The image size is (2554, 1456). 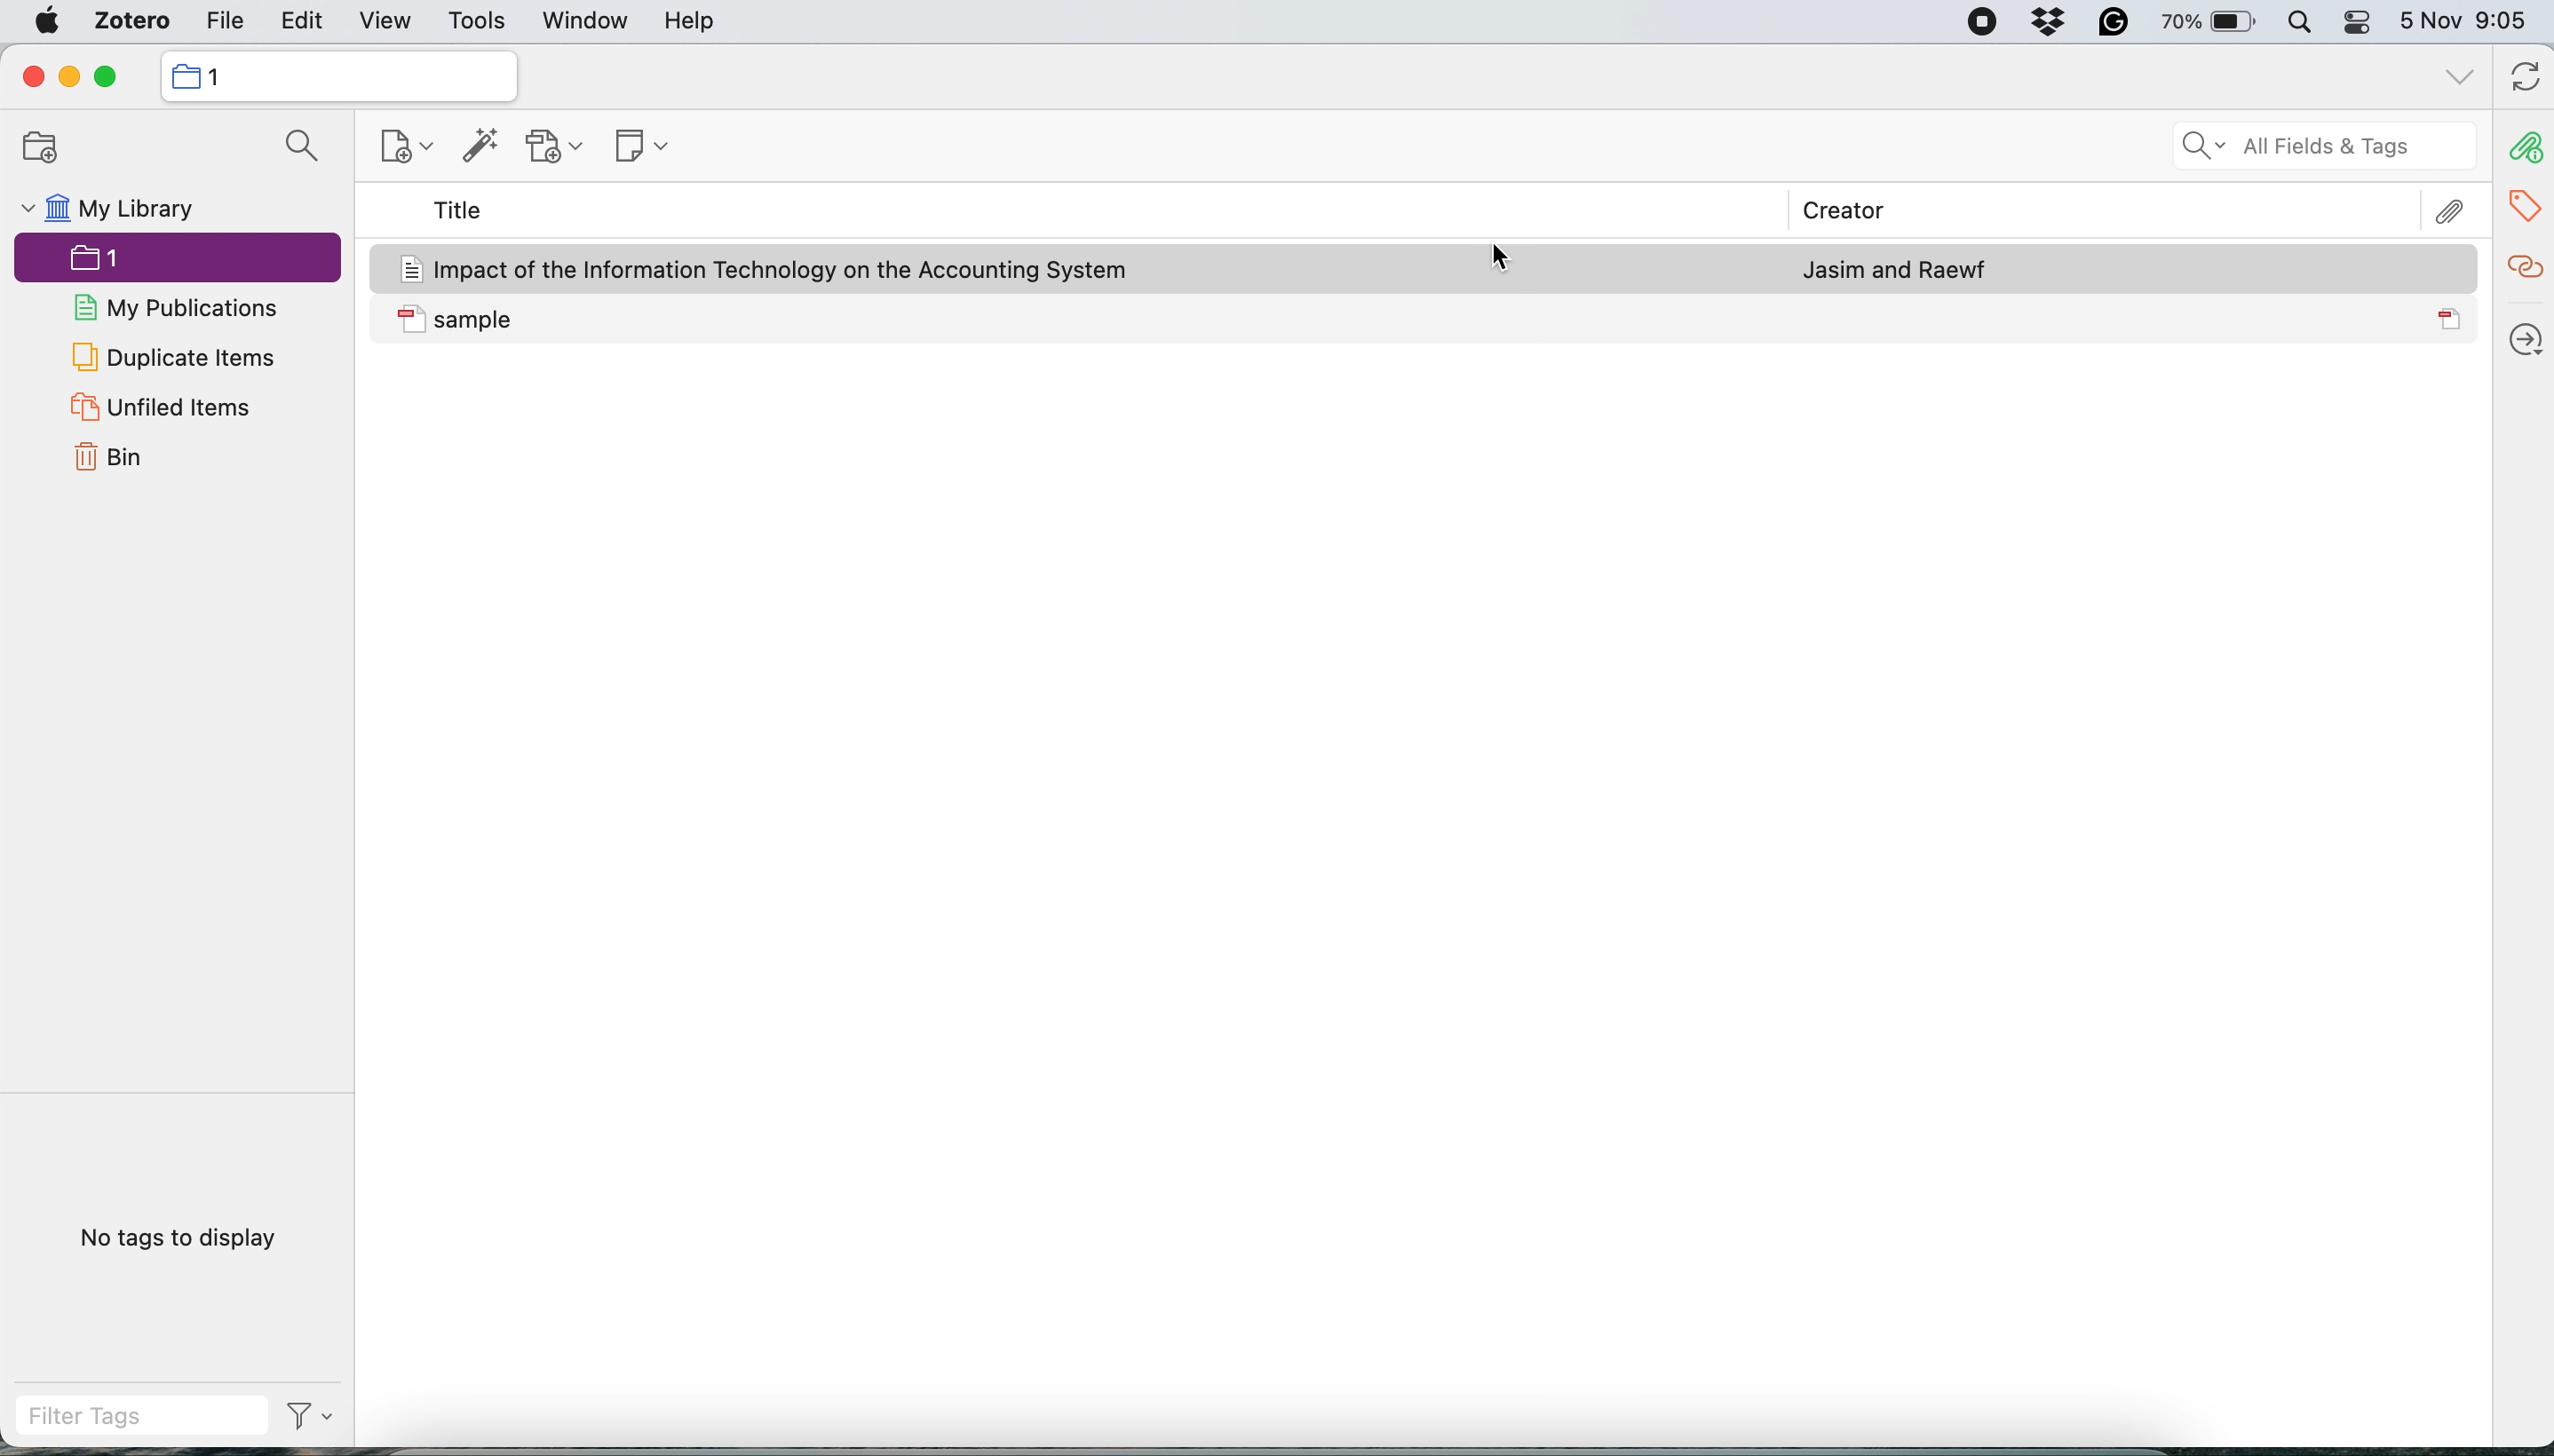 What do you see at coordinates (1427, 266) in the screenshot?
I see `Impact of the Information Technology on the Accounting System  Jasim and Raewf` at bounding box center [1427, 266].